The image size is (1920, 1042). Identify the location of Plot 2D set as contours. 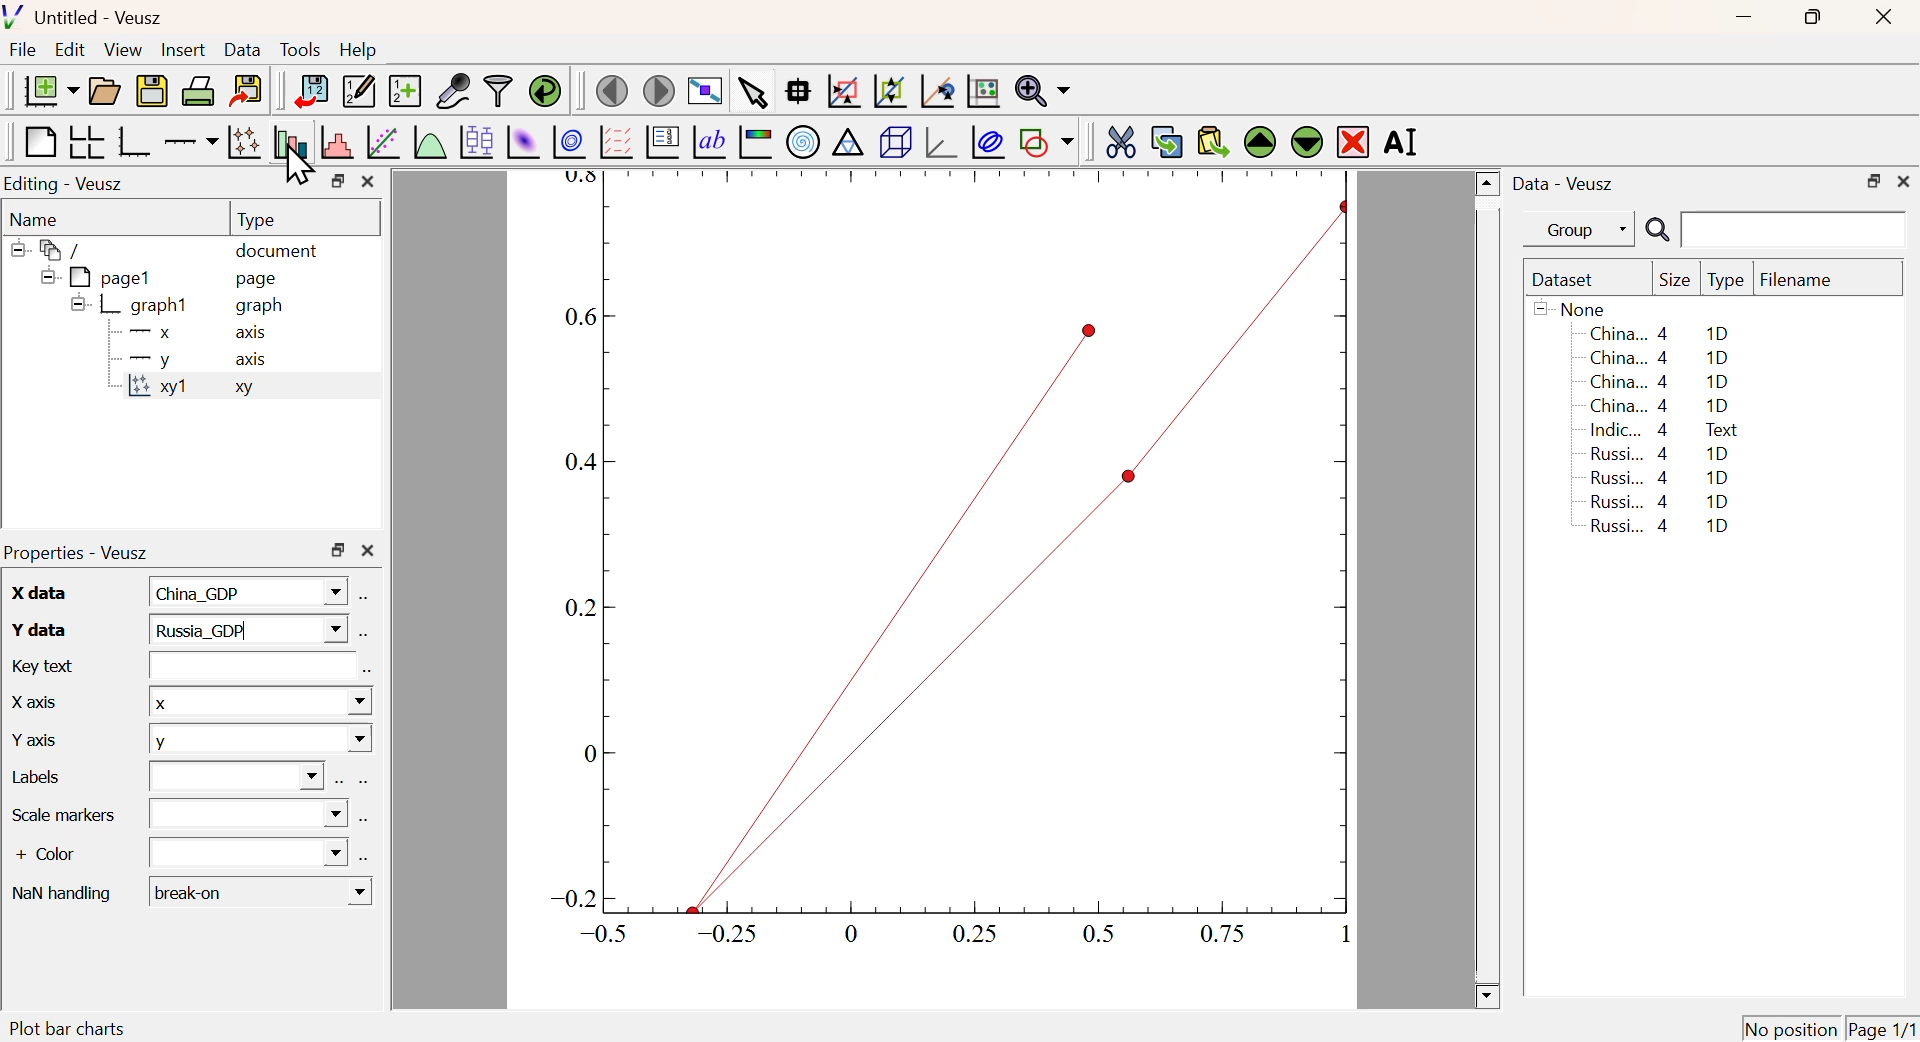
(569, 143).